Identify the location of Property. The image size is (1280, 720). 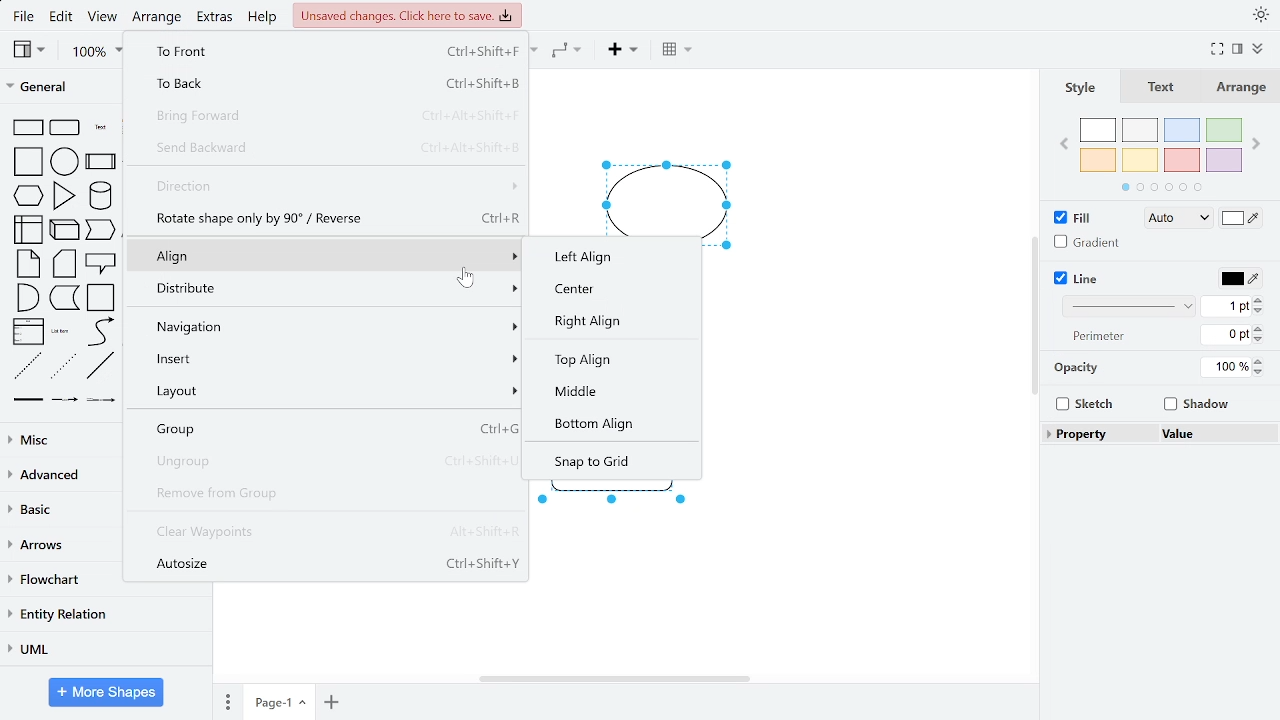
(1101, 434).